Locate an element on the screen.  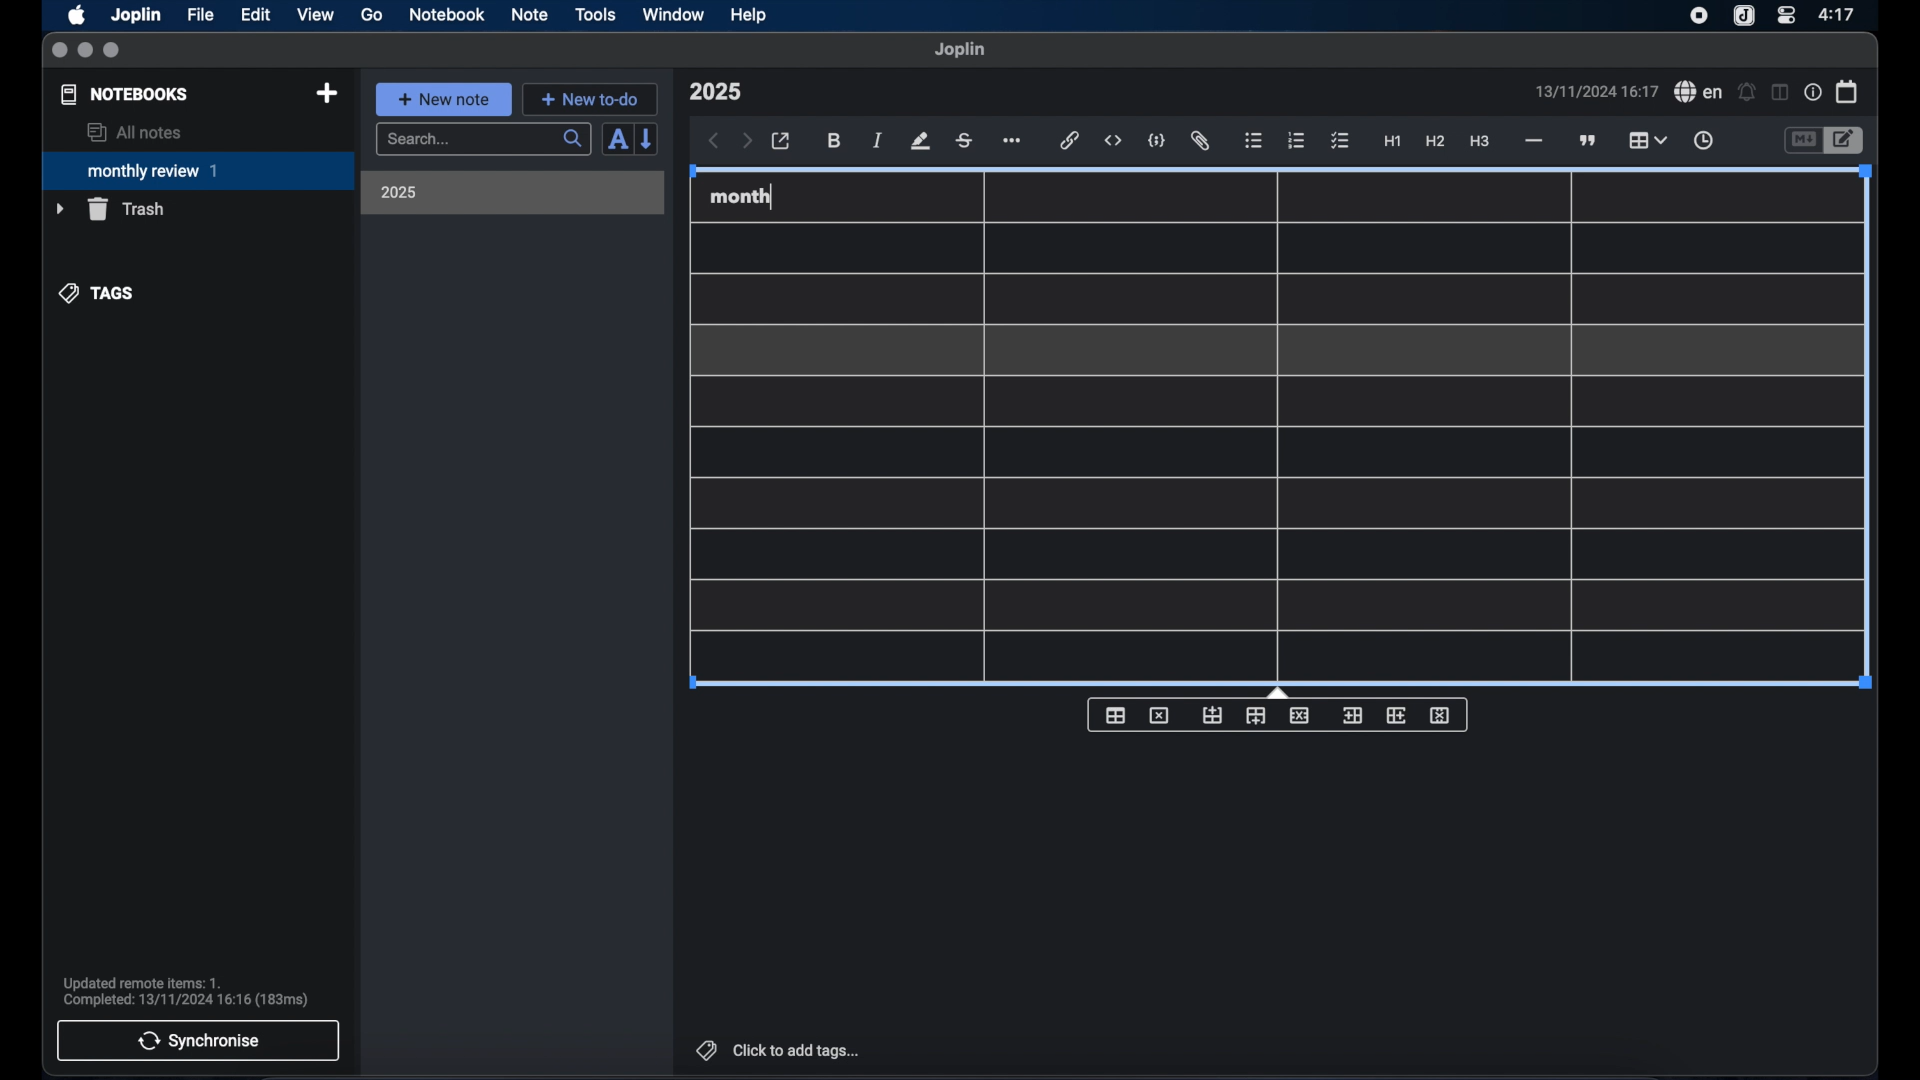
control center is located at coordinates (1785, 14).